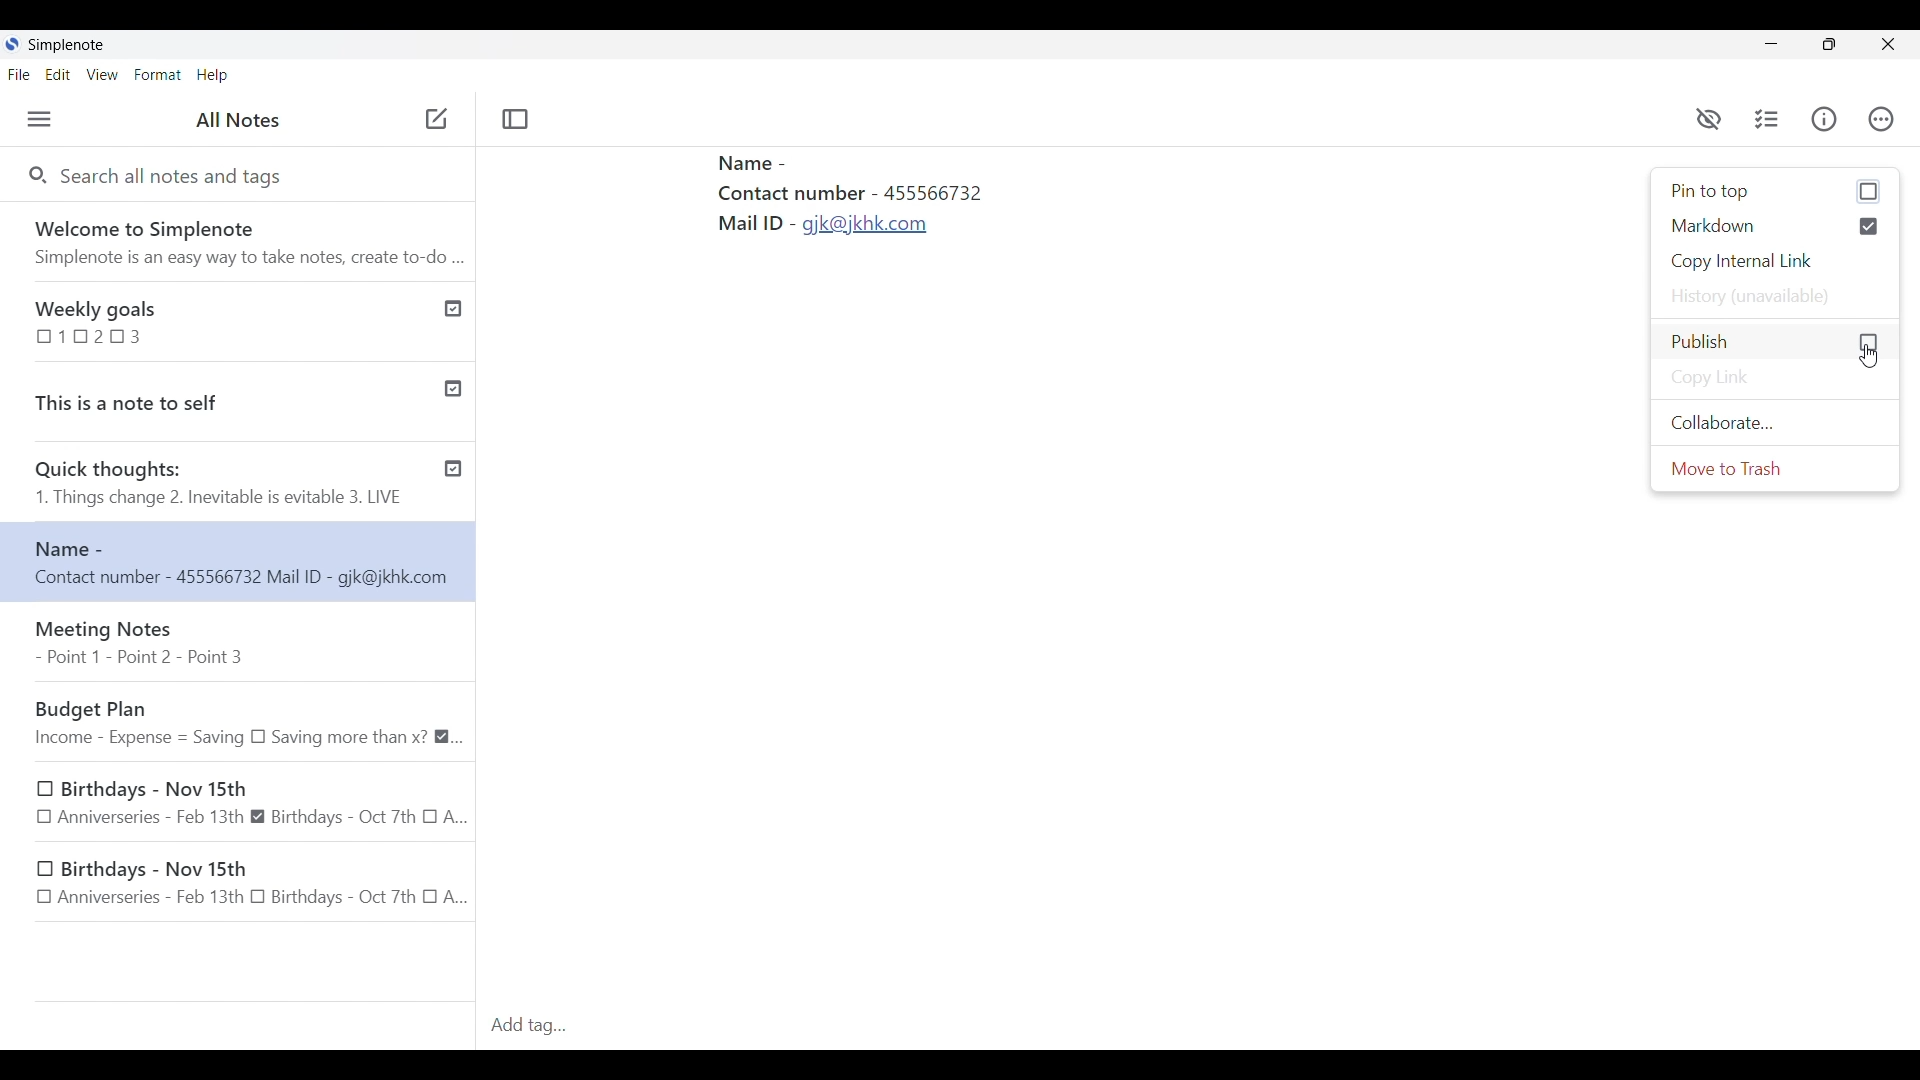 The image size is (1920, 1080). Describe the element at coordinates (1776, 226) in the screenshot. I see `Click to Markdown` at that location.